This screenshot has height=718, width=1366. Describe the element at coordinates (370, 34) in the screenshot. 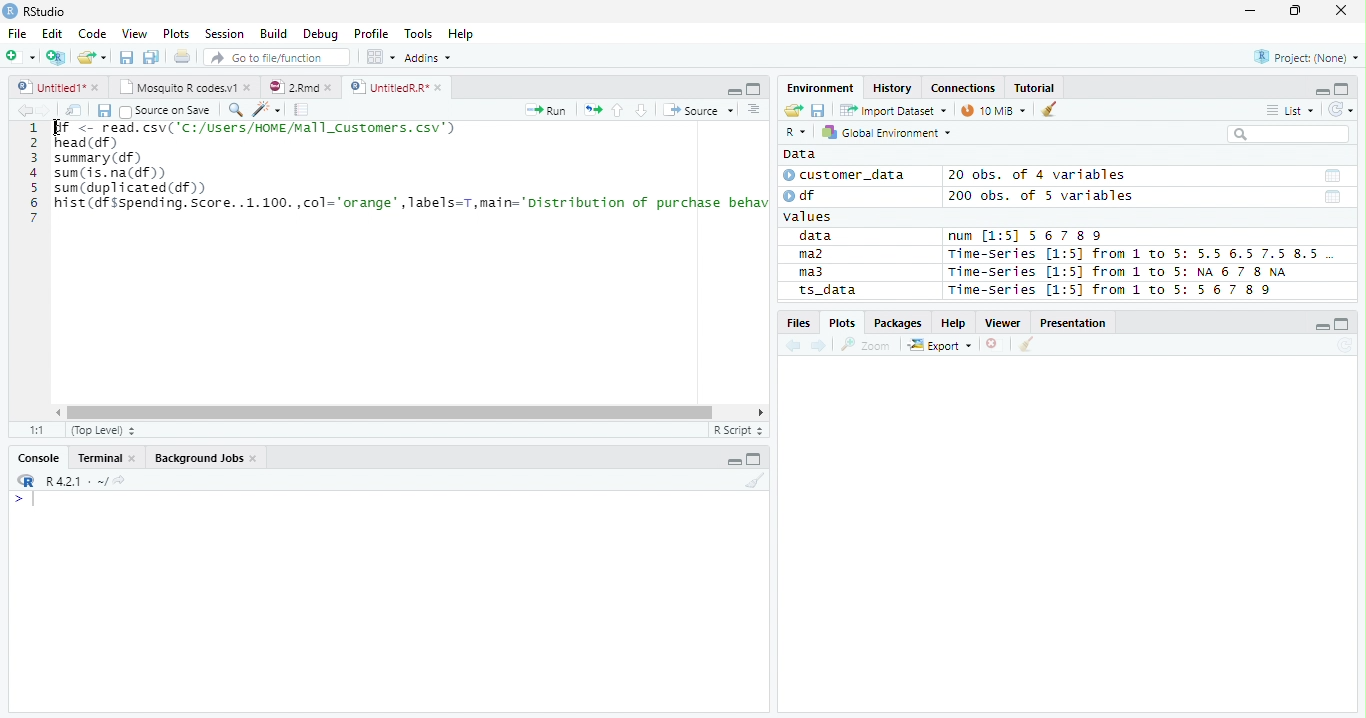

I see `Profile` at that location.